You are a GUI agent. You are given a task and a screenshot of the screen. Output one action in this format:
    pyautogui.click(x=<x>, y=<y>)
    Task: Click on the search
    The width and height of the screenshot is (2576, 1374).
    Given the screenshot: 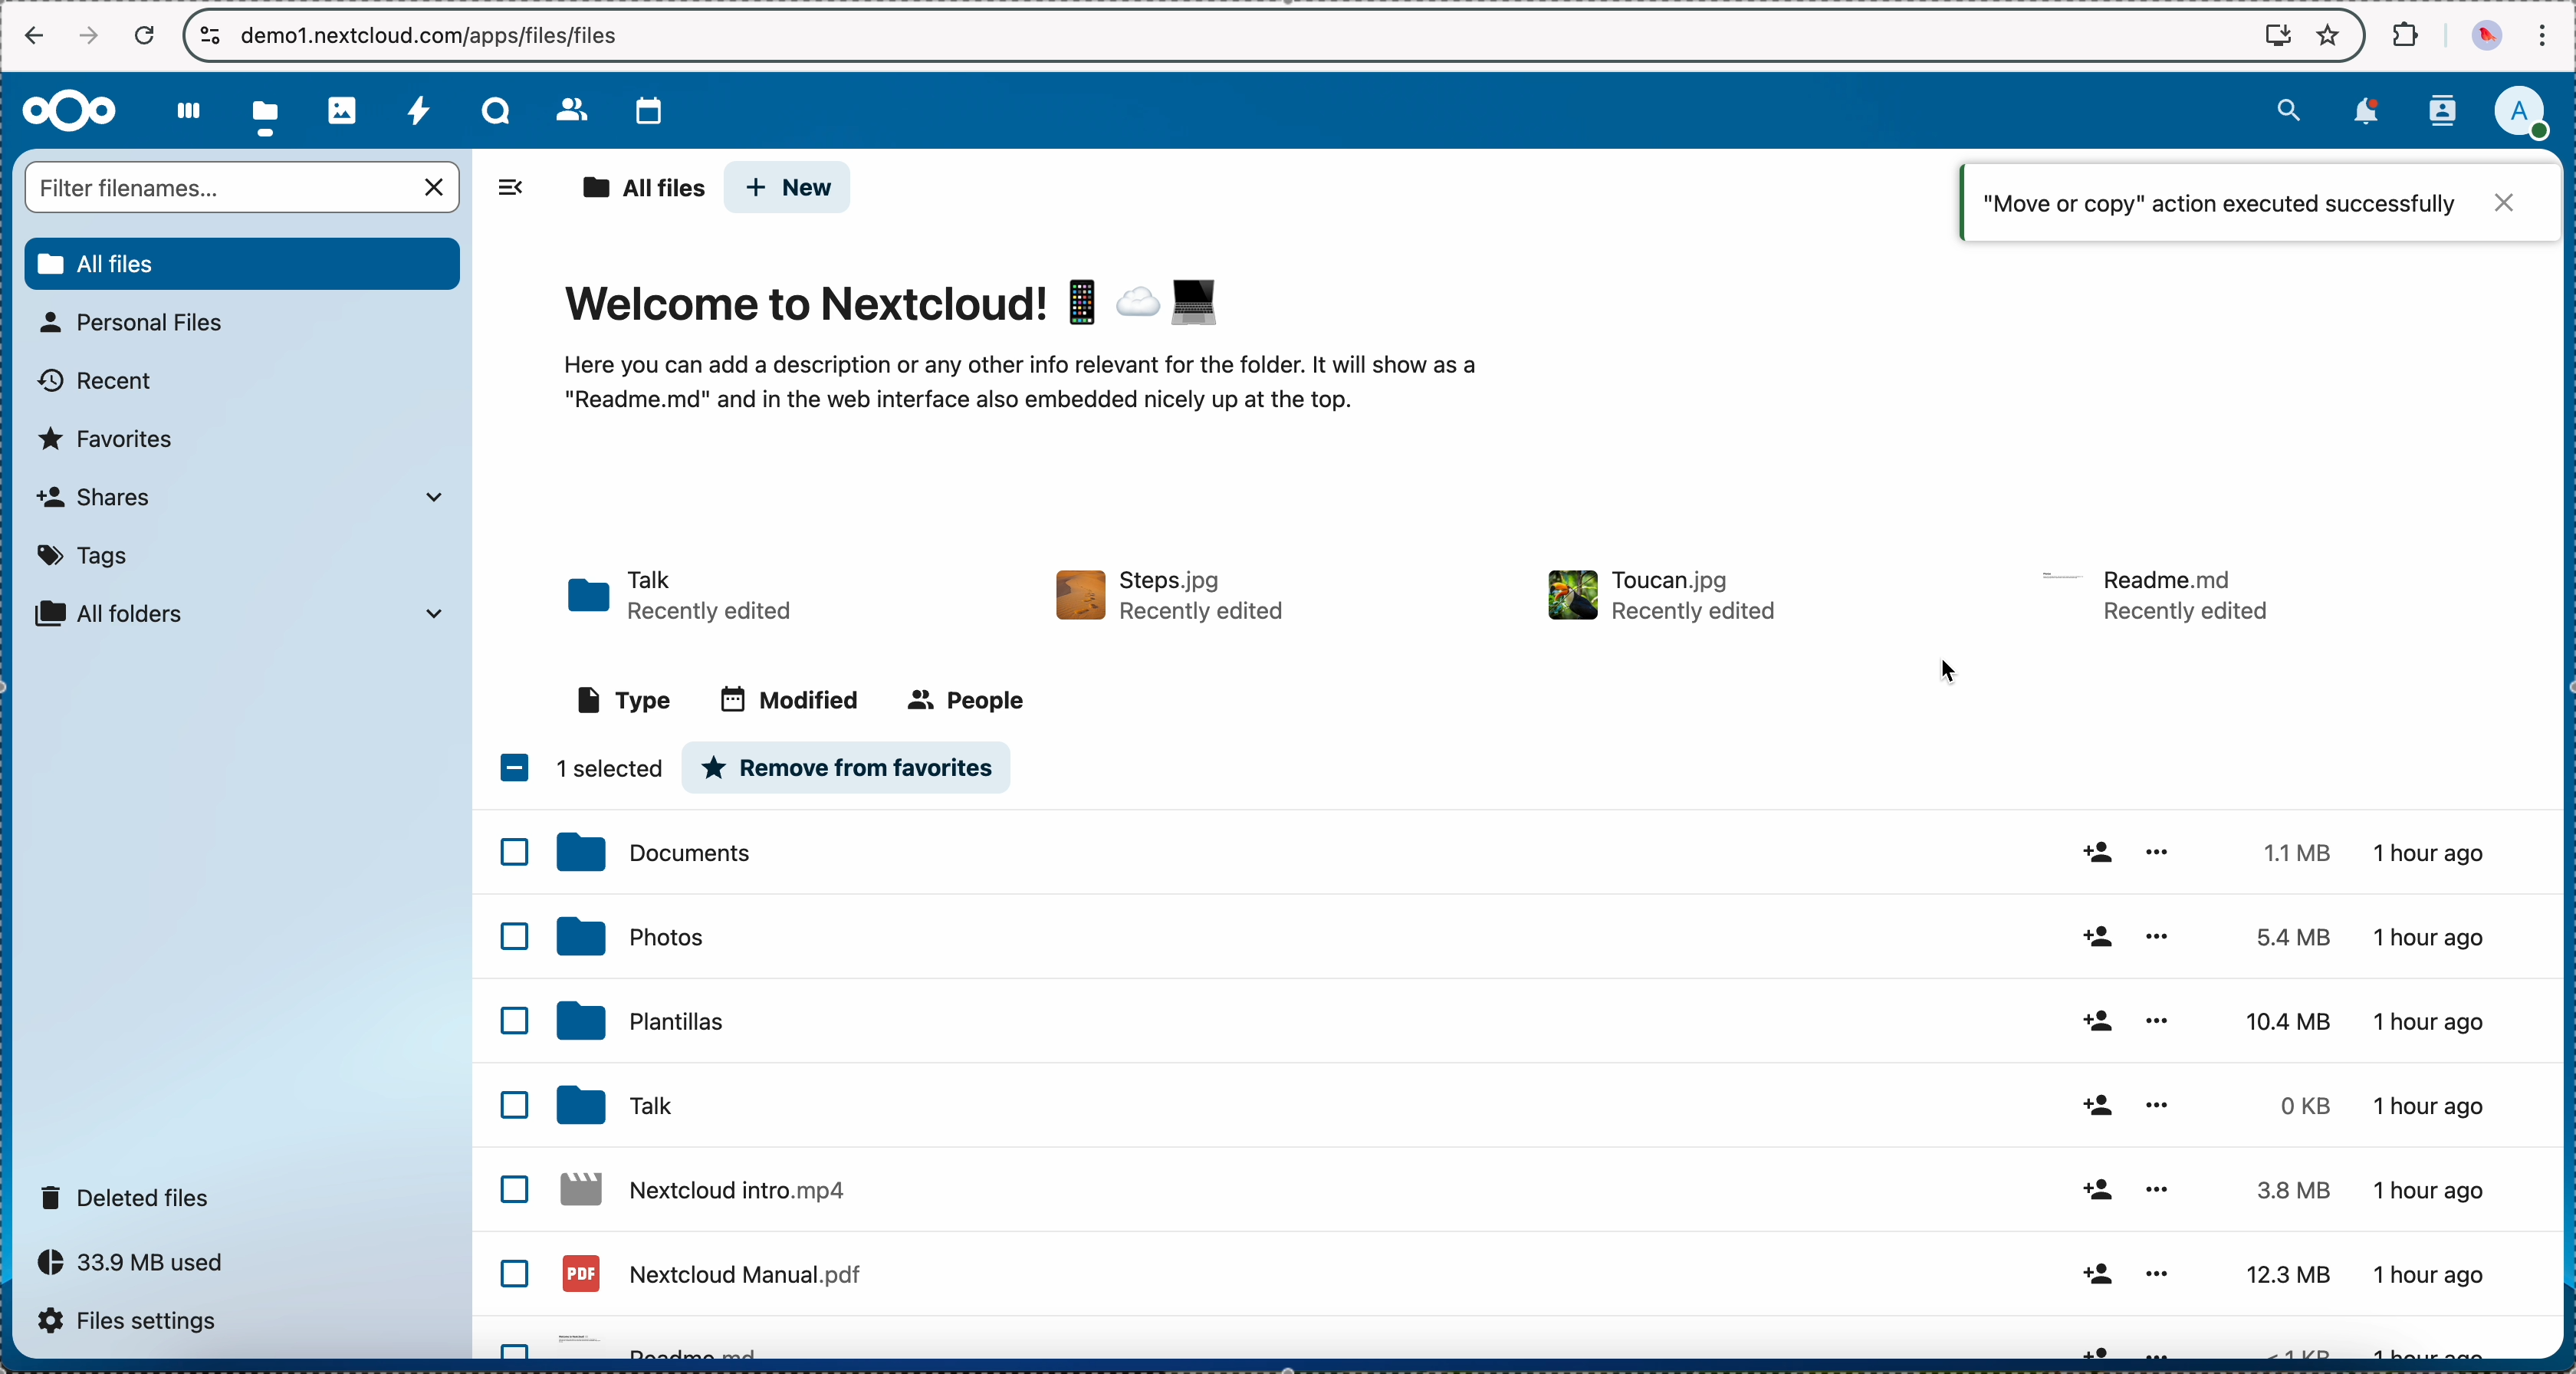 What is the action you would take?
    pyautogui.click(x=2286, y=111)
    